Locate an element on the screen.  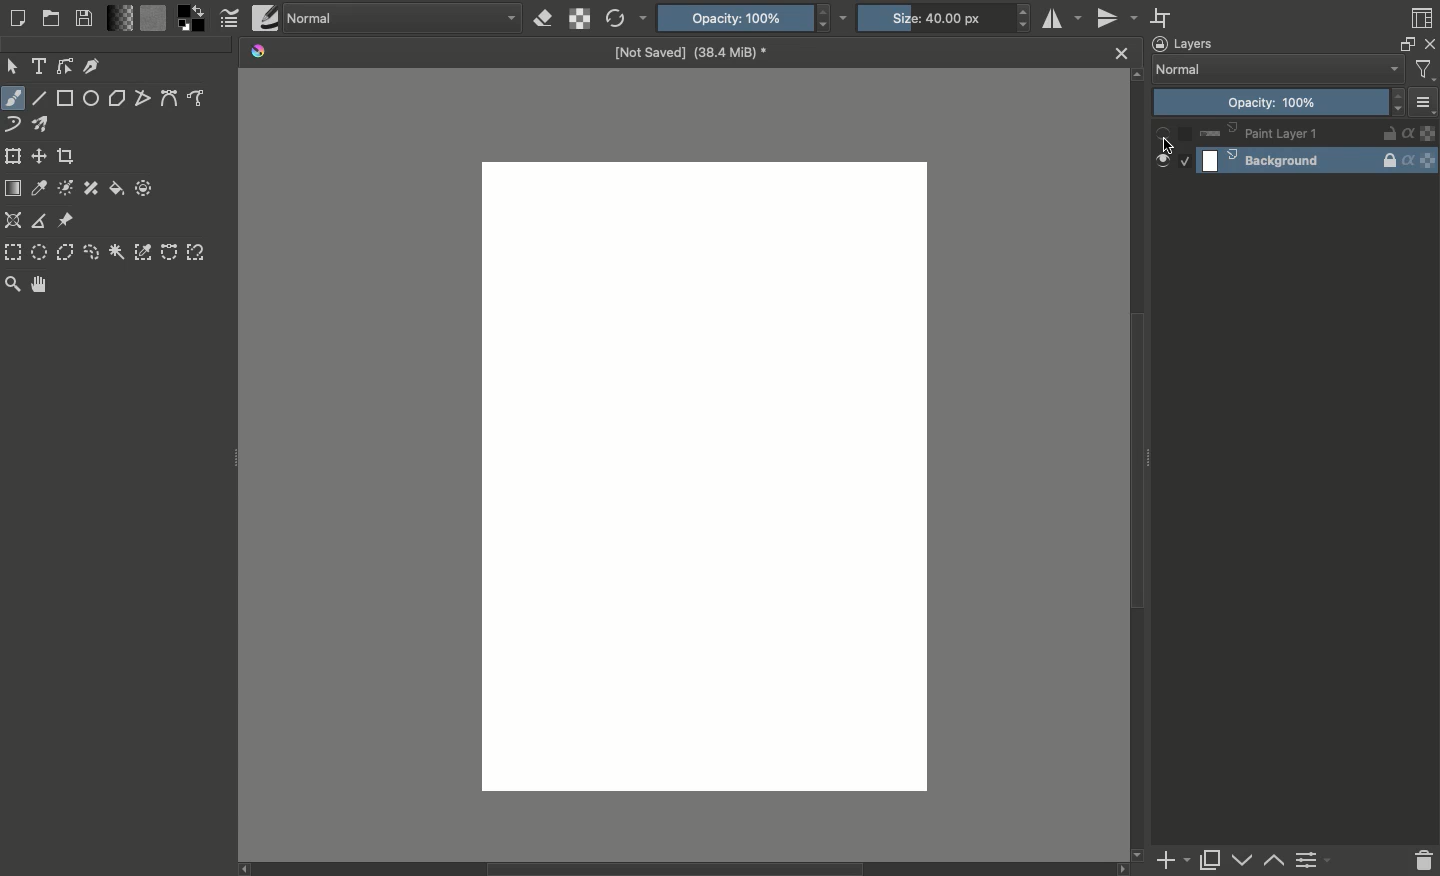
Reference images is located at coordinates (71, 220).